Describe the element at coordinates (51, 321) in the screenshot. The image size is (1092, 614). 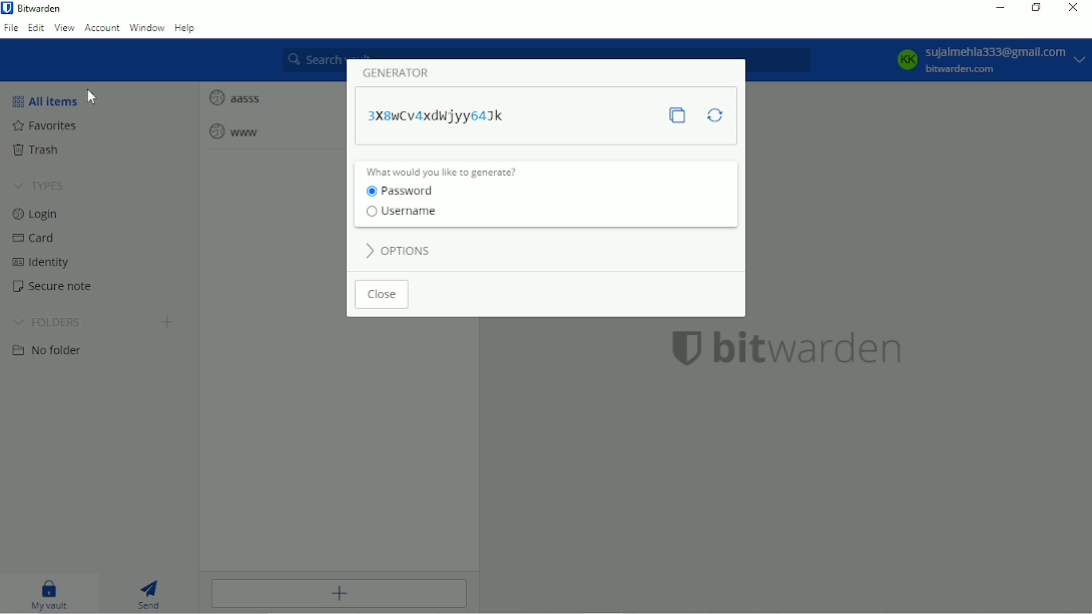
I see `Folders` at that location.